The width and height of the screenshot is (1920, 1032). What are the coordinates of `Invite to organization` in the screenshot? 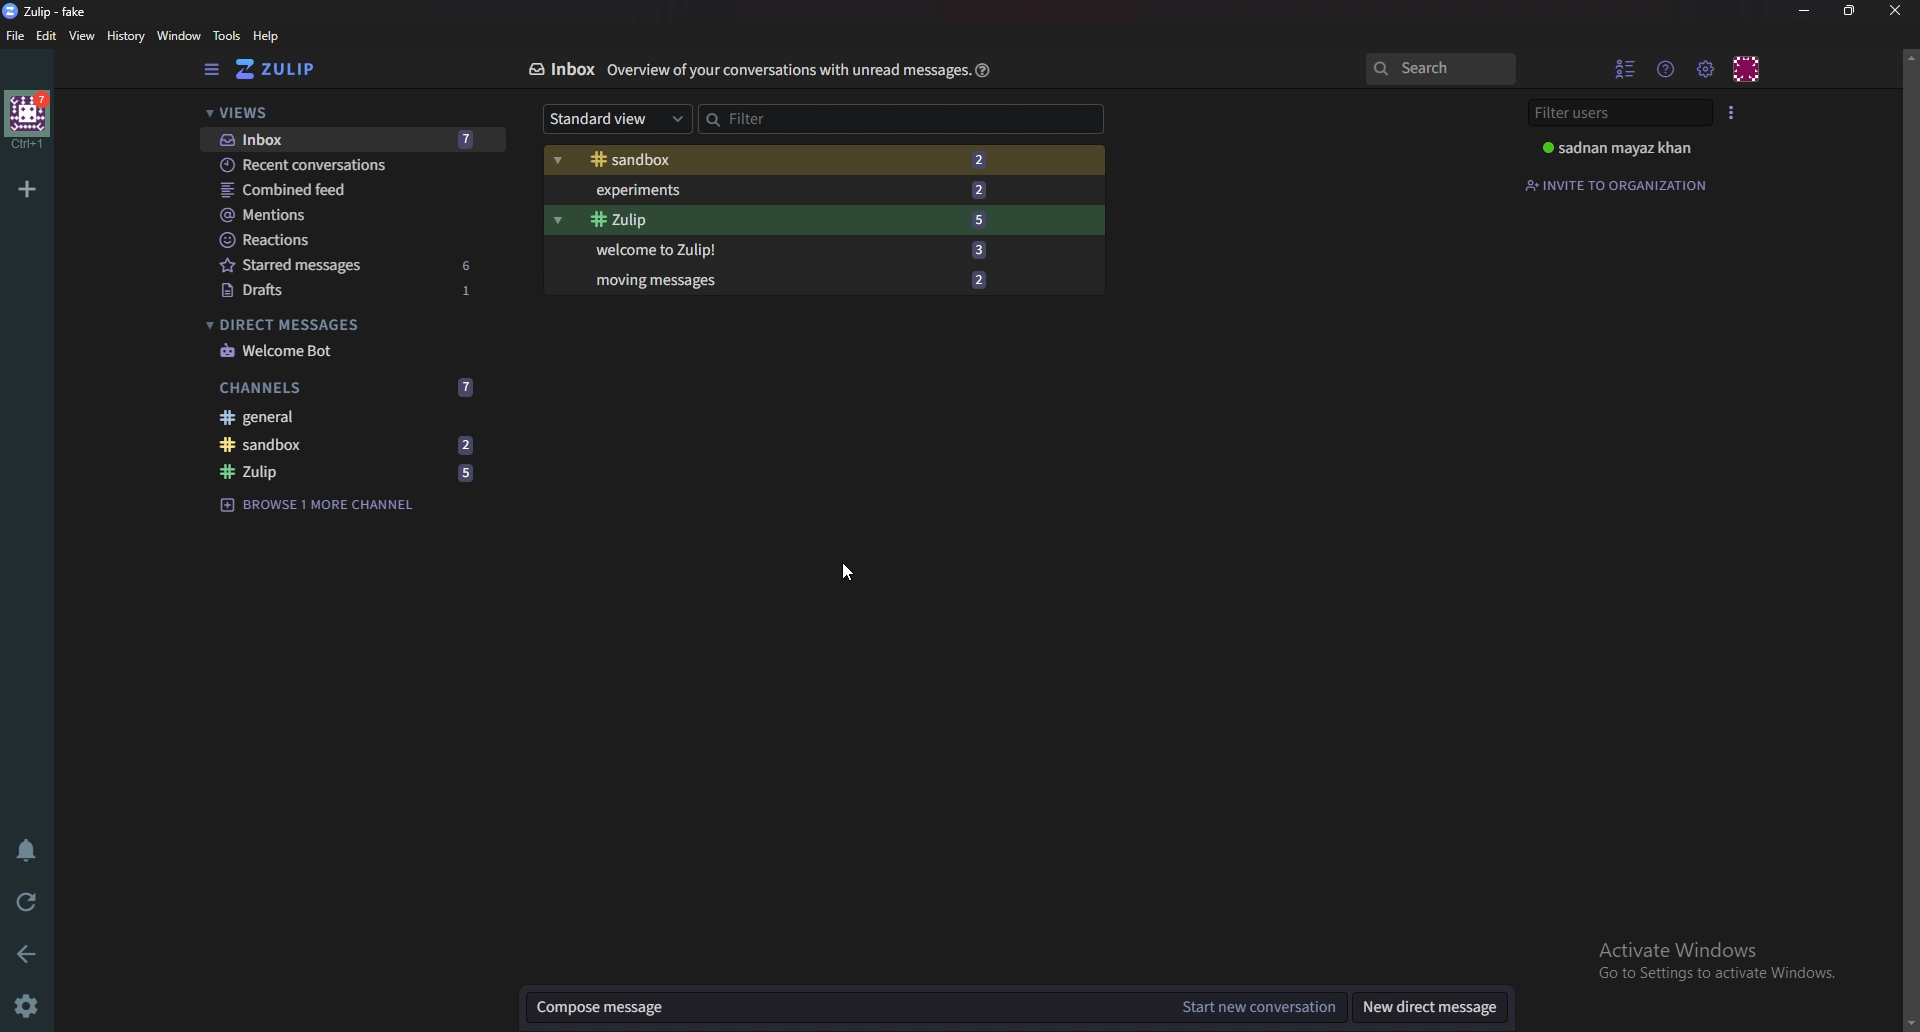 It's located at (1623, 184).